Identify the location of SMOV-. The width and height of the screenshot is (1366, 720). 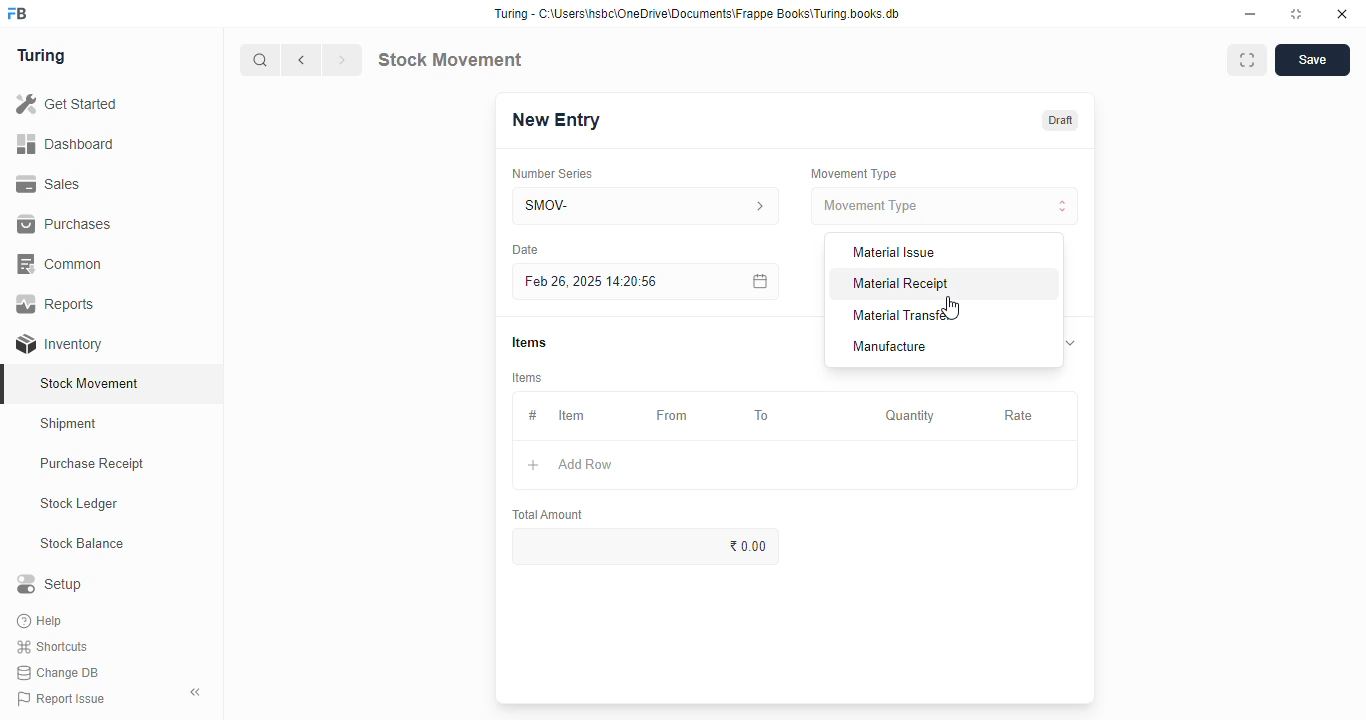
(647, 205).